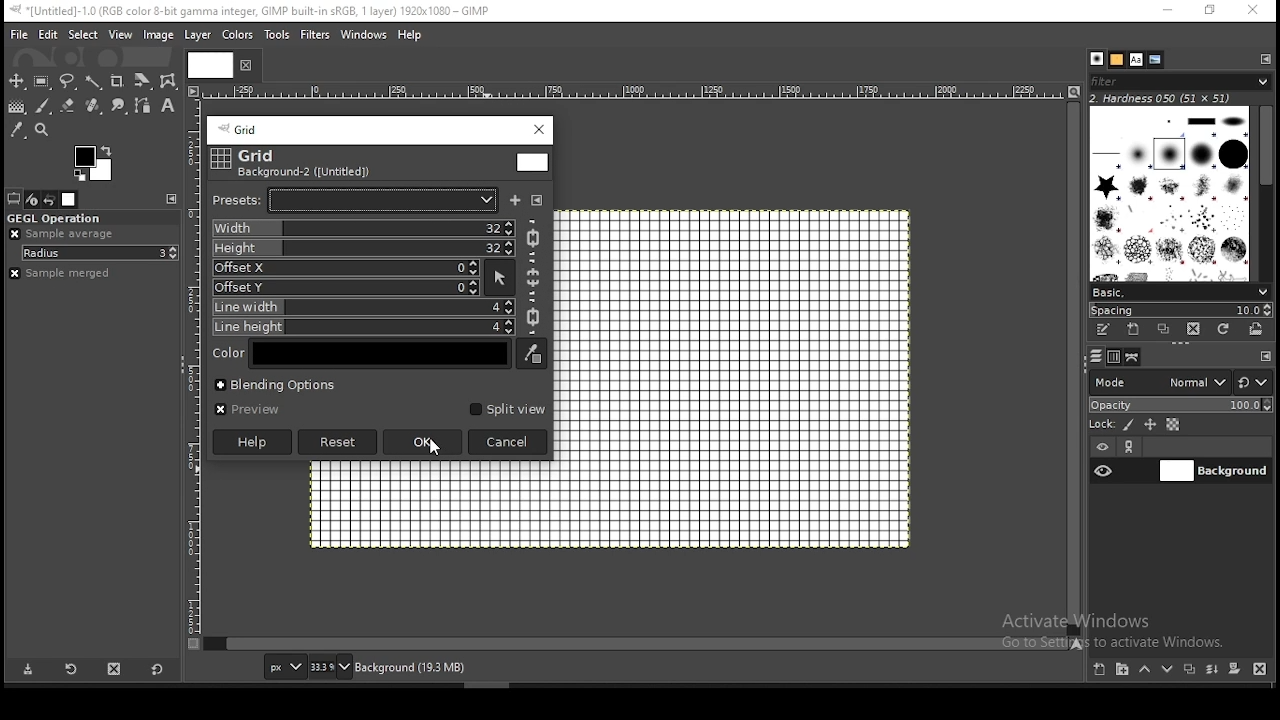 The width and height of the screenshot is (1280, 720). I want to click on background-2 ([untitled]), so click(303, 172).